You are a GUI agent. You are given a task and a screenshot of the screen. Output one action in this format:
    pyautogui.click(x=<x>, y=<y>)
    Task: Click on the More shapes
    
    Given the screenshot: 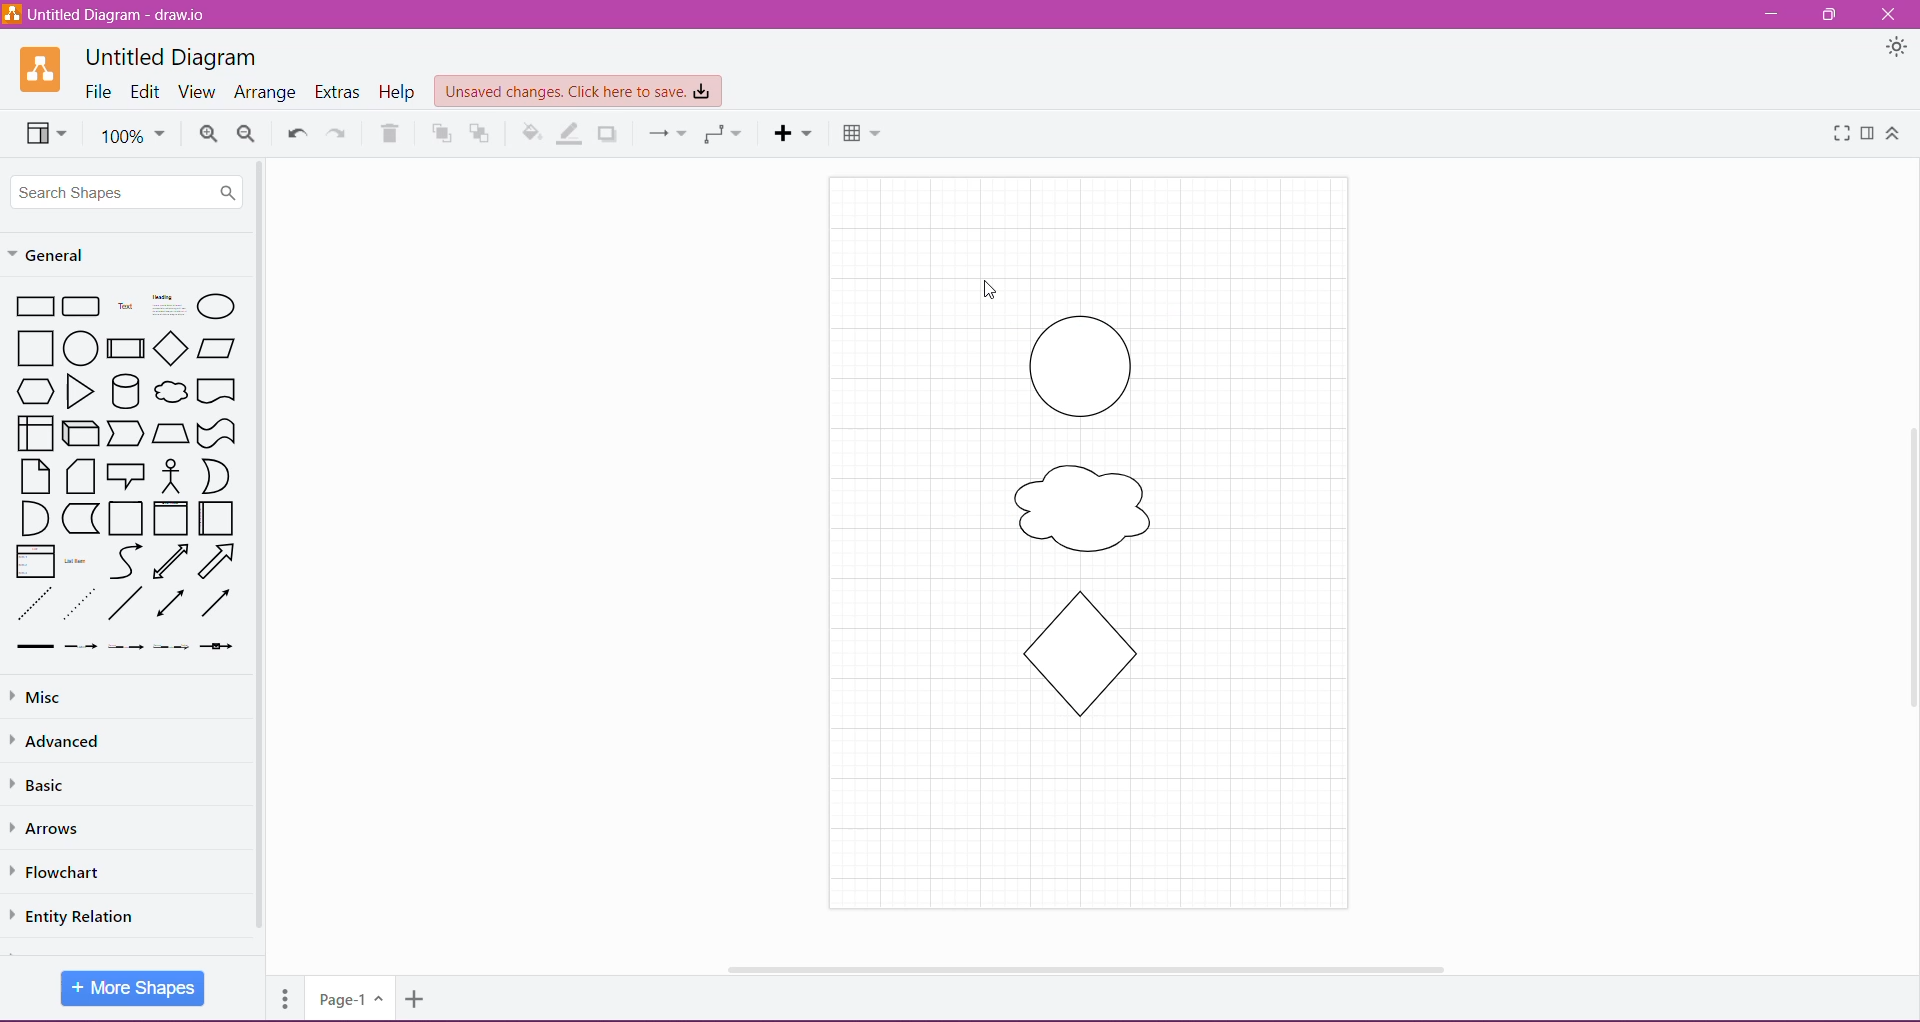 What is the action you would take?
    pyautogui.click(x=134, y=987)
    